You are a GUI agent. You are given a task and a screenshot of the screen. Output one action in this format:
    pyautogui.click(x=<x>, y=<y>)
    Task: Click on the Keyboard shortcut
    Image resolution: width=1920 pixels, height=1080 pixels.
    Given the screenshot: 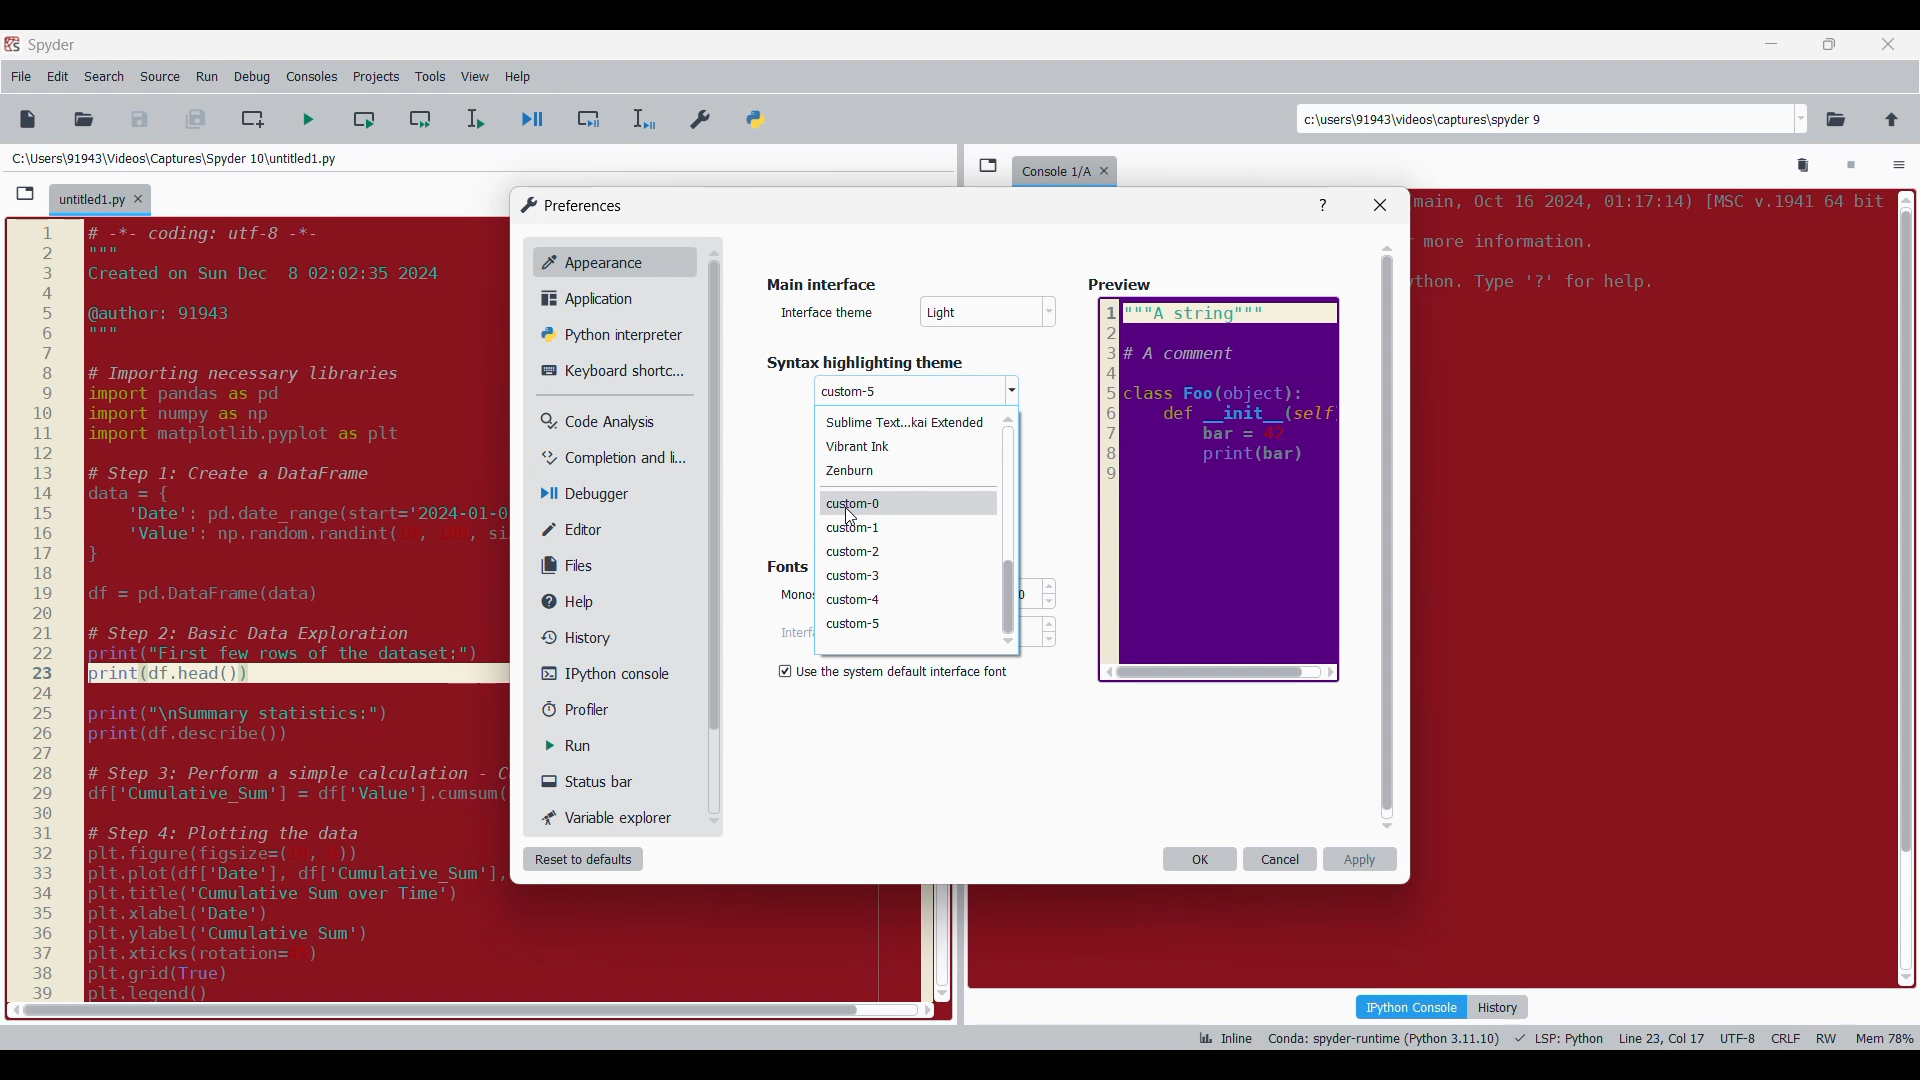 What is the action you would take?
    pyautogui.click(x=605, y=371)
    